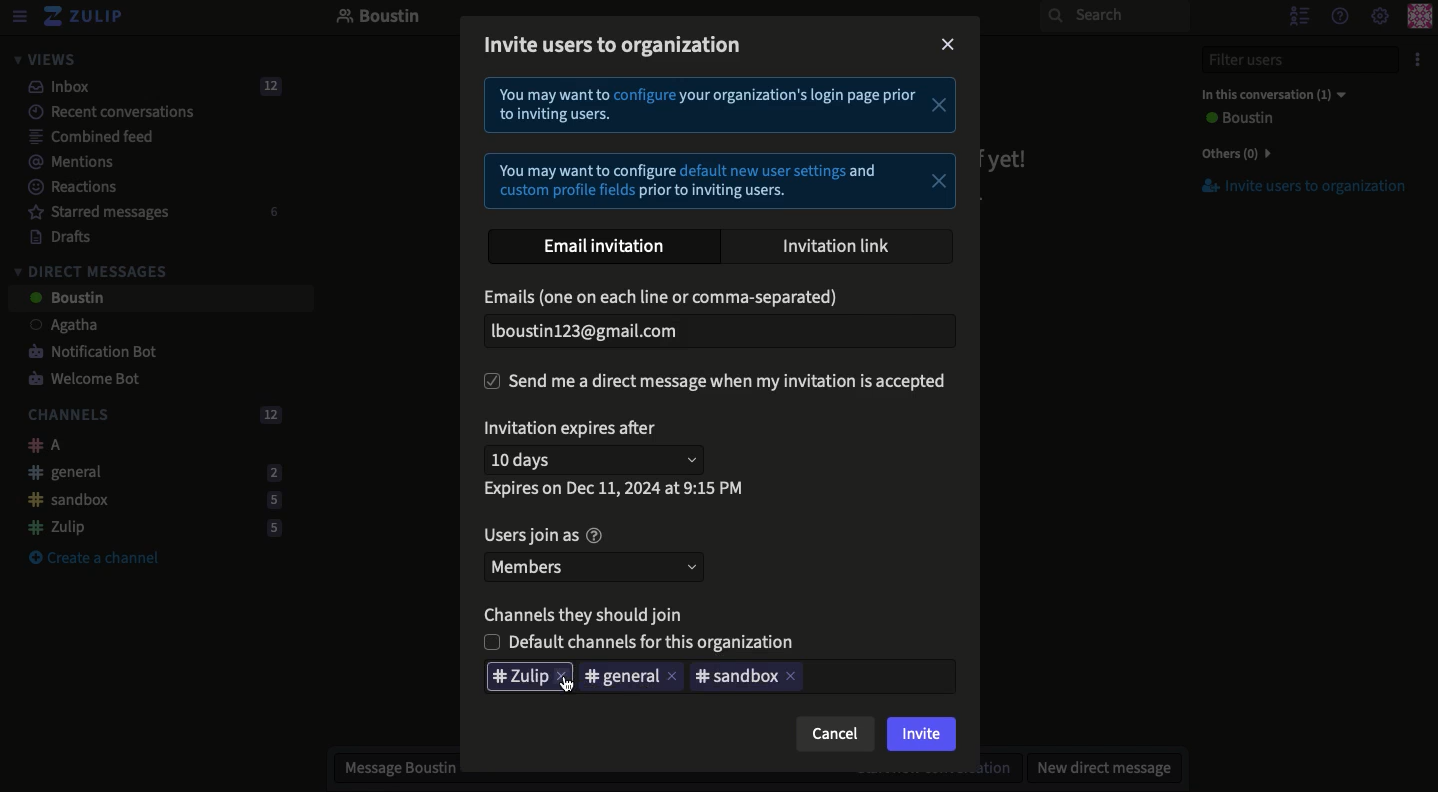  I want to click on Zulip, so click(85, 17).